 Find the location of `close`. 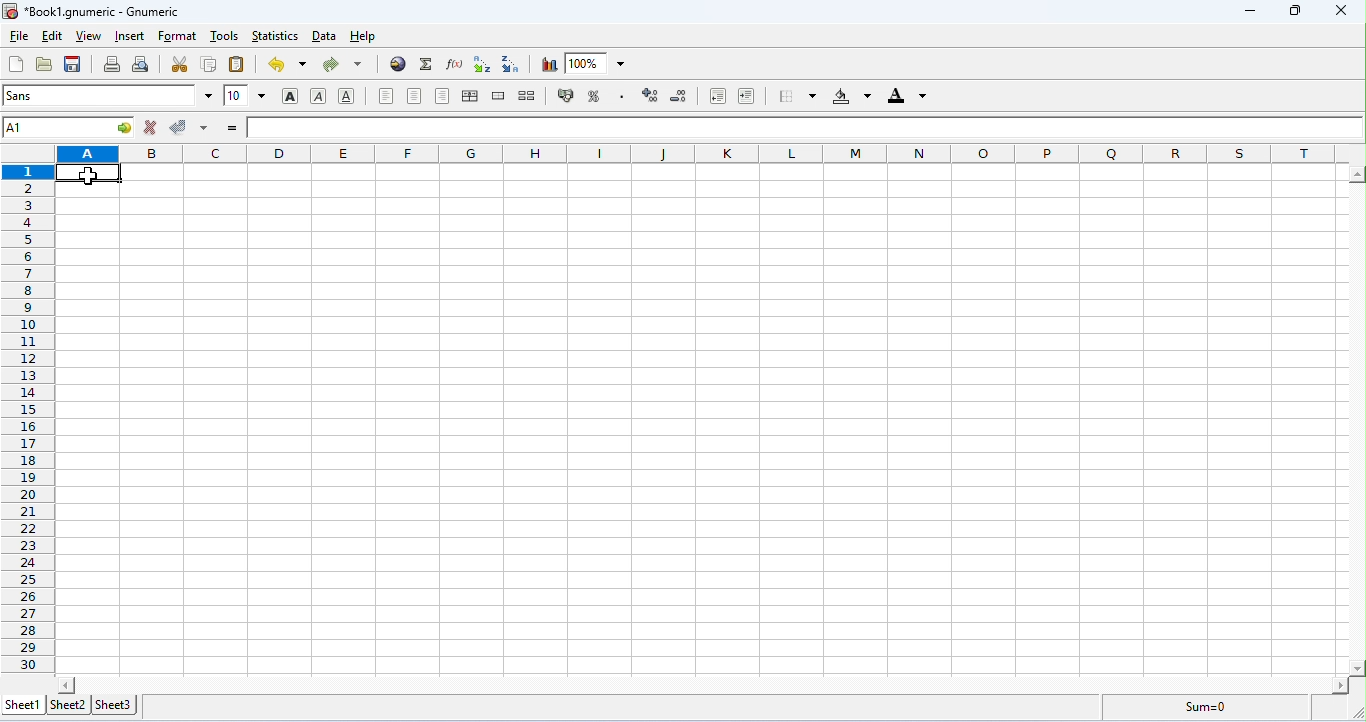

close is located at coordinates (1340, 12).